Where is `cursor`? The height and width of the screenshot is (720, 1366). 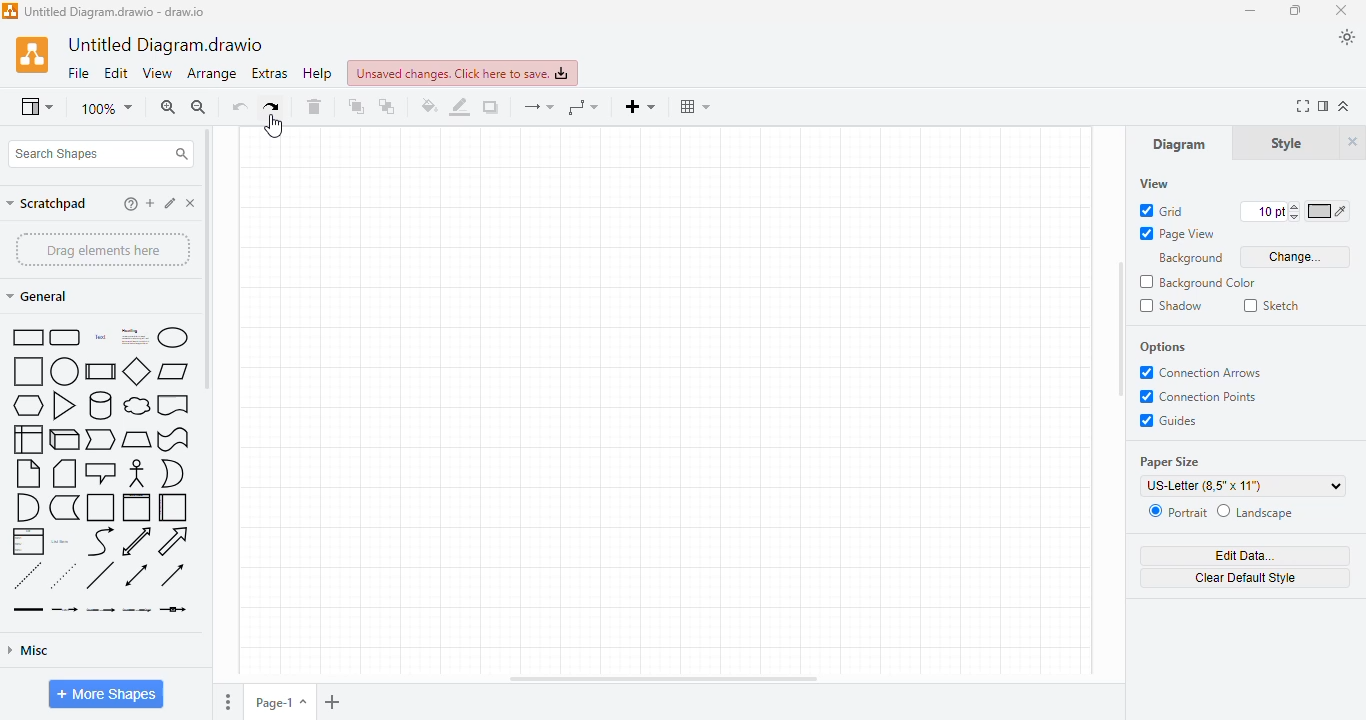 cursor is located at coordinates (273, 125).